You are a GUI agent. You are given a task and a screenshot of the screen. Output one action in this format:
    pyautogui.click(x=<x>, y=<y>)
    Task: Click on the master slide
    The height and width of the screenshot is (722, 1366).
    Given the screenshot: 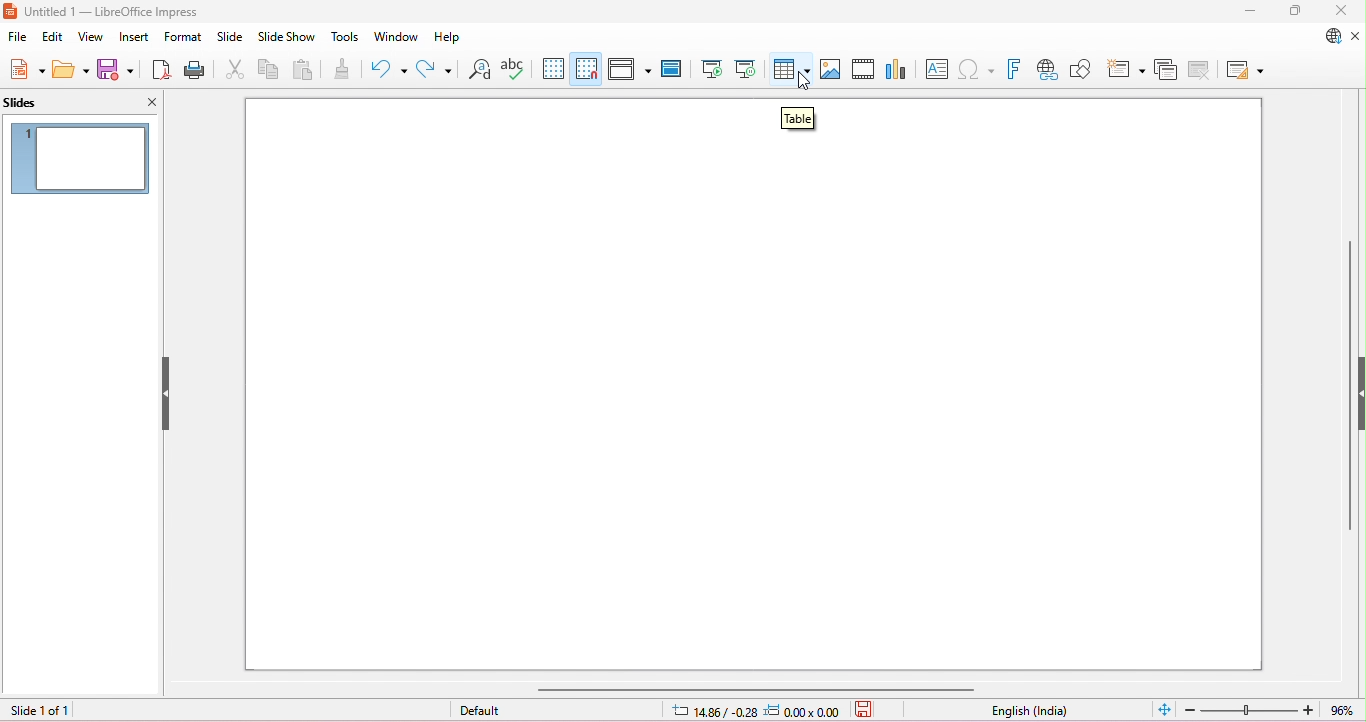 What is the action you would take?
    pyautogui.click(x=671, y=68)
    